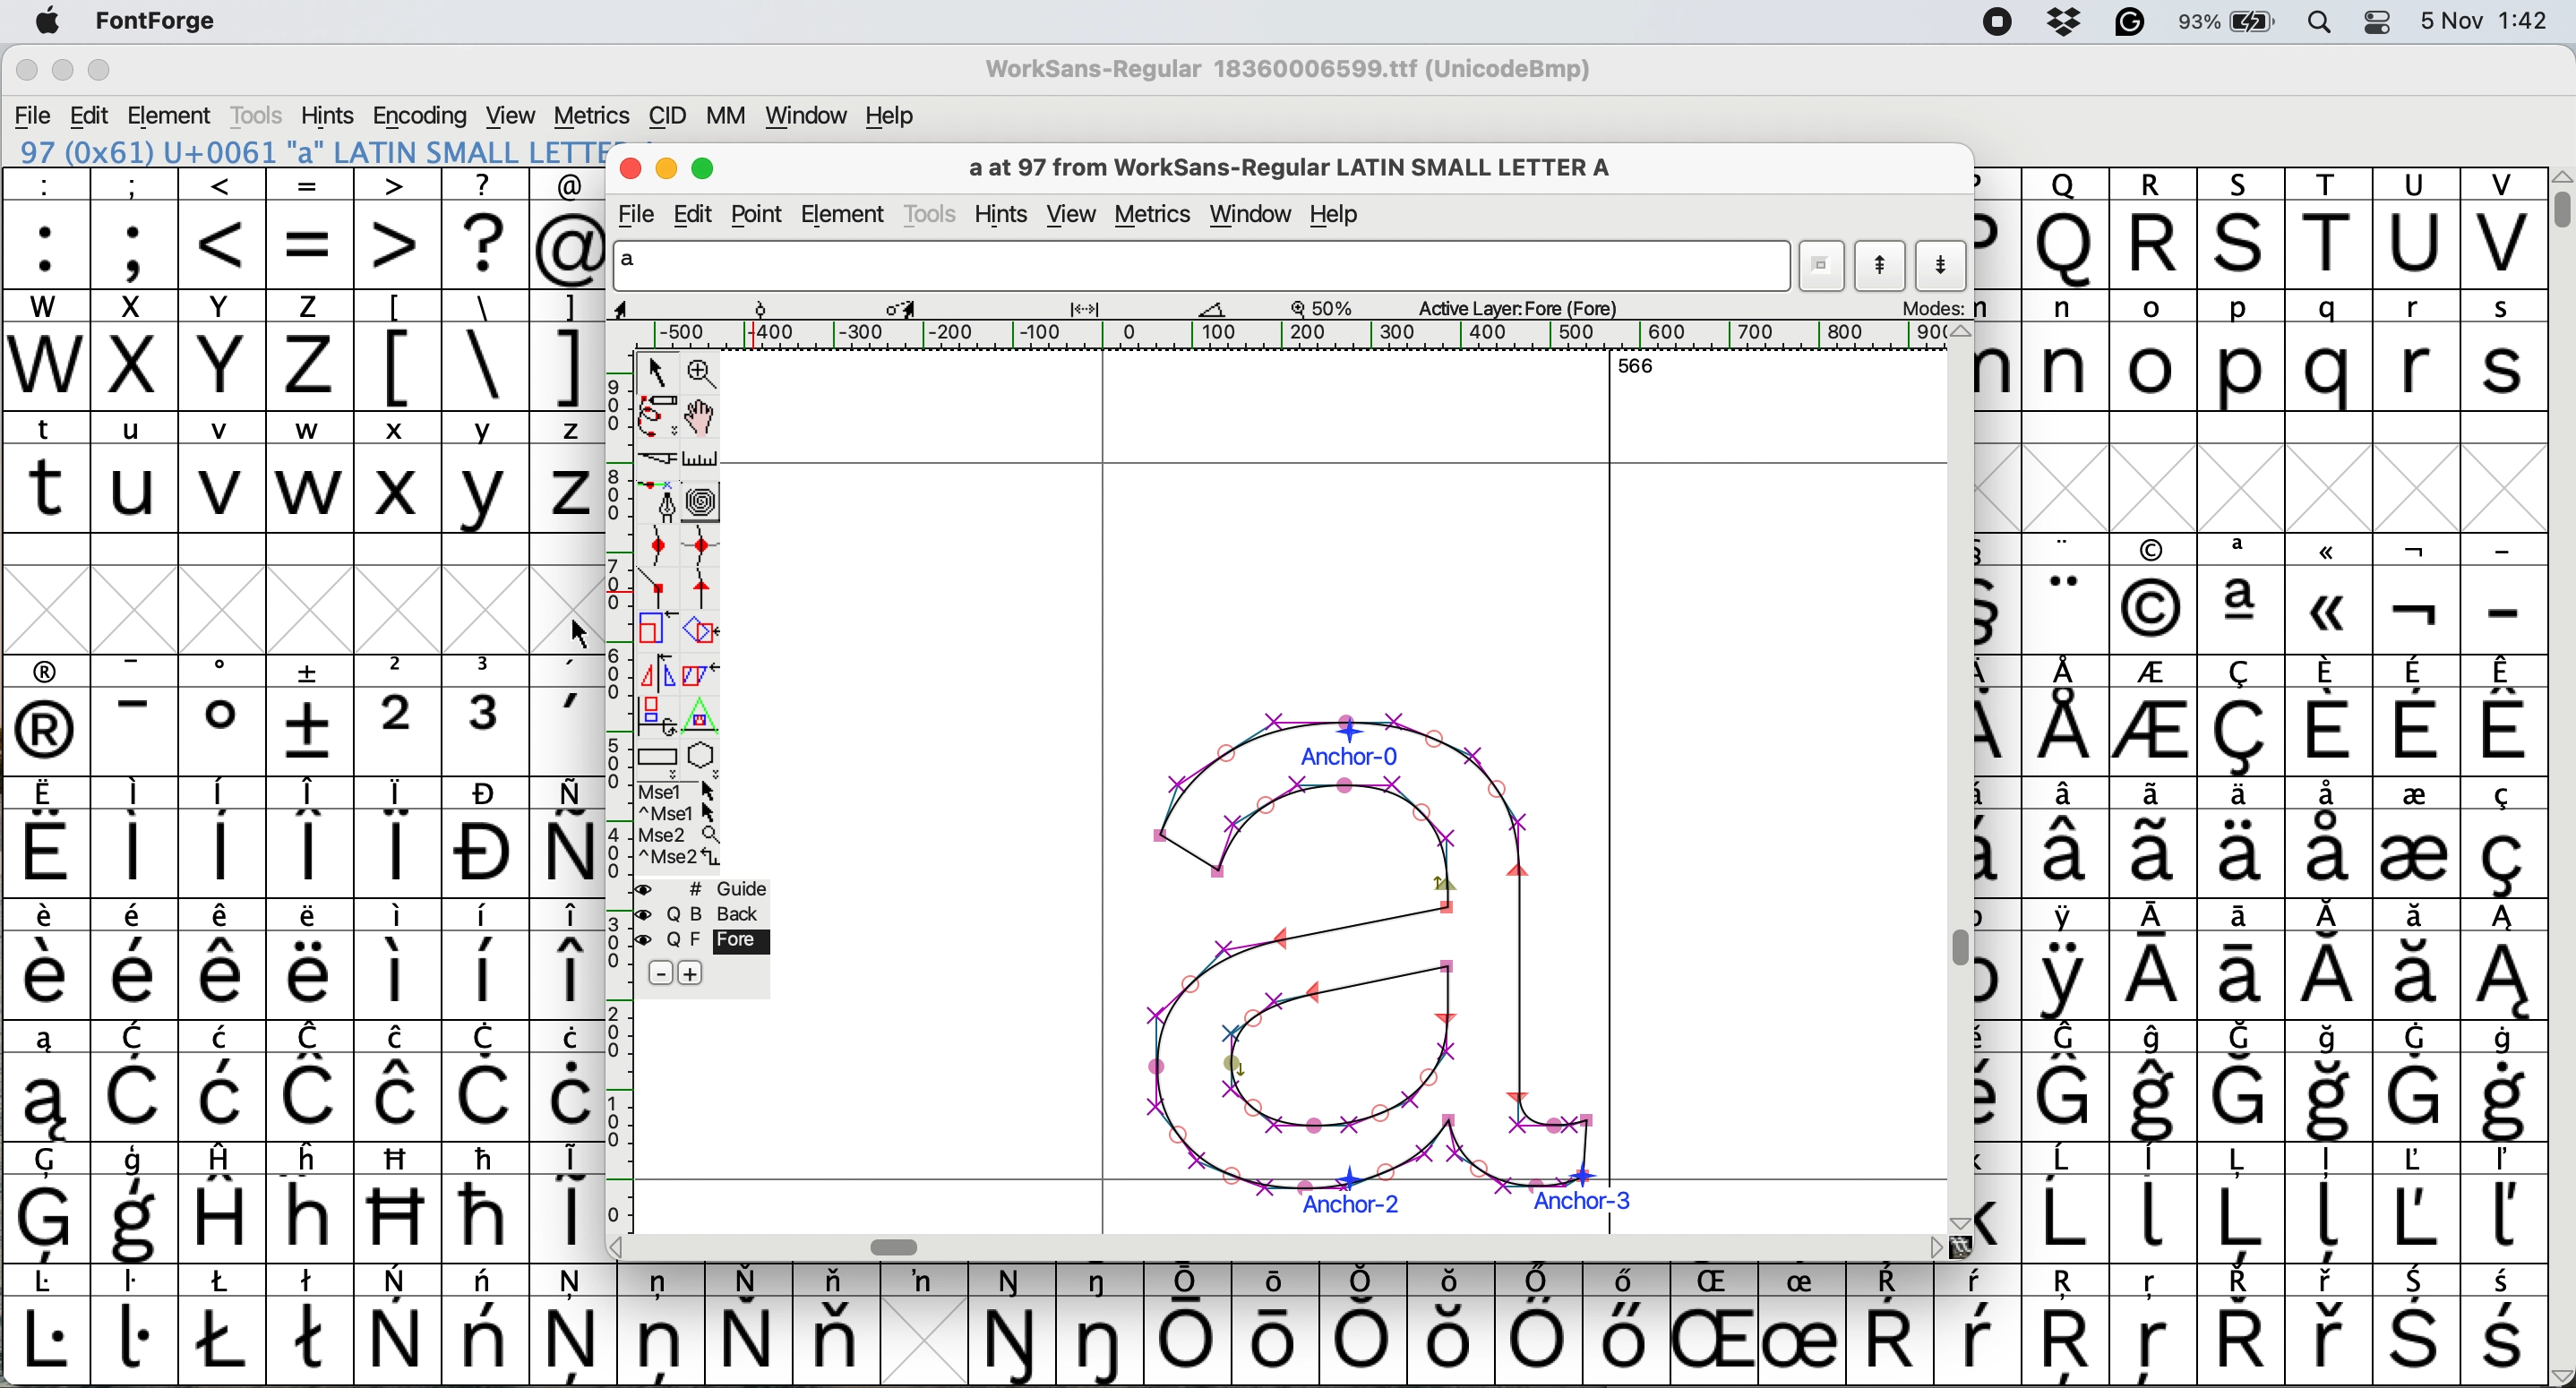  I want to click on symbol, so click(46, 1326).